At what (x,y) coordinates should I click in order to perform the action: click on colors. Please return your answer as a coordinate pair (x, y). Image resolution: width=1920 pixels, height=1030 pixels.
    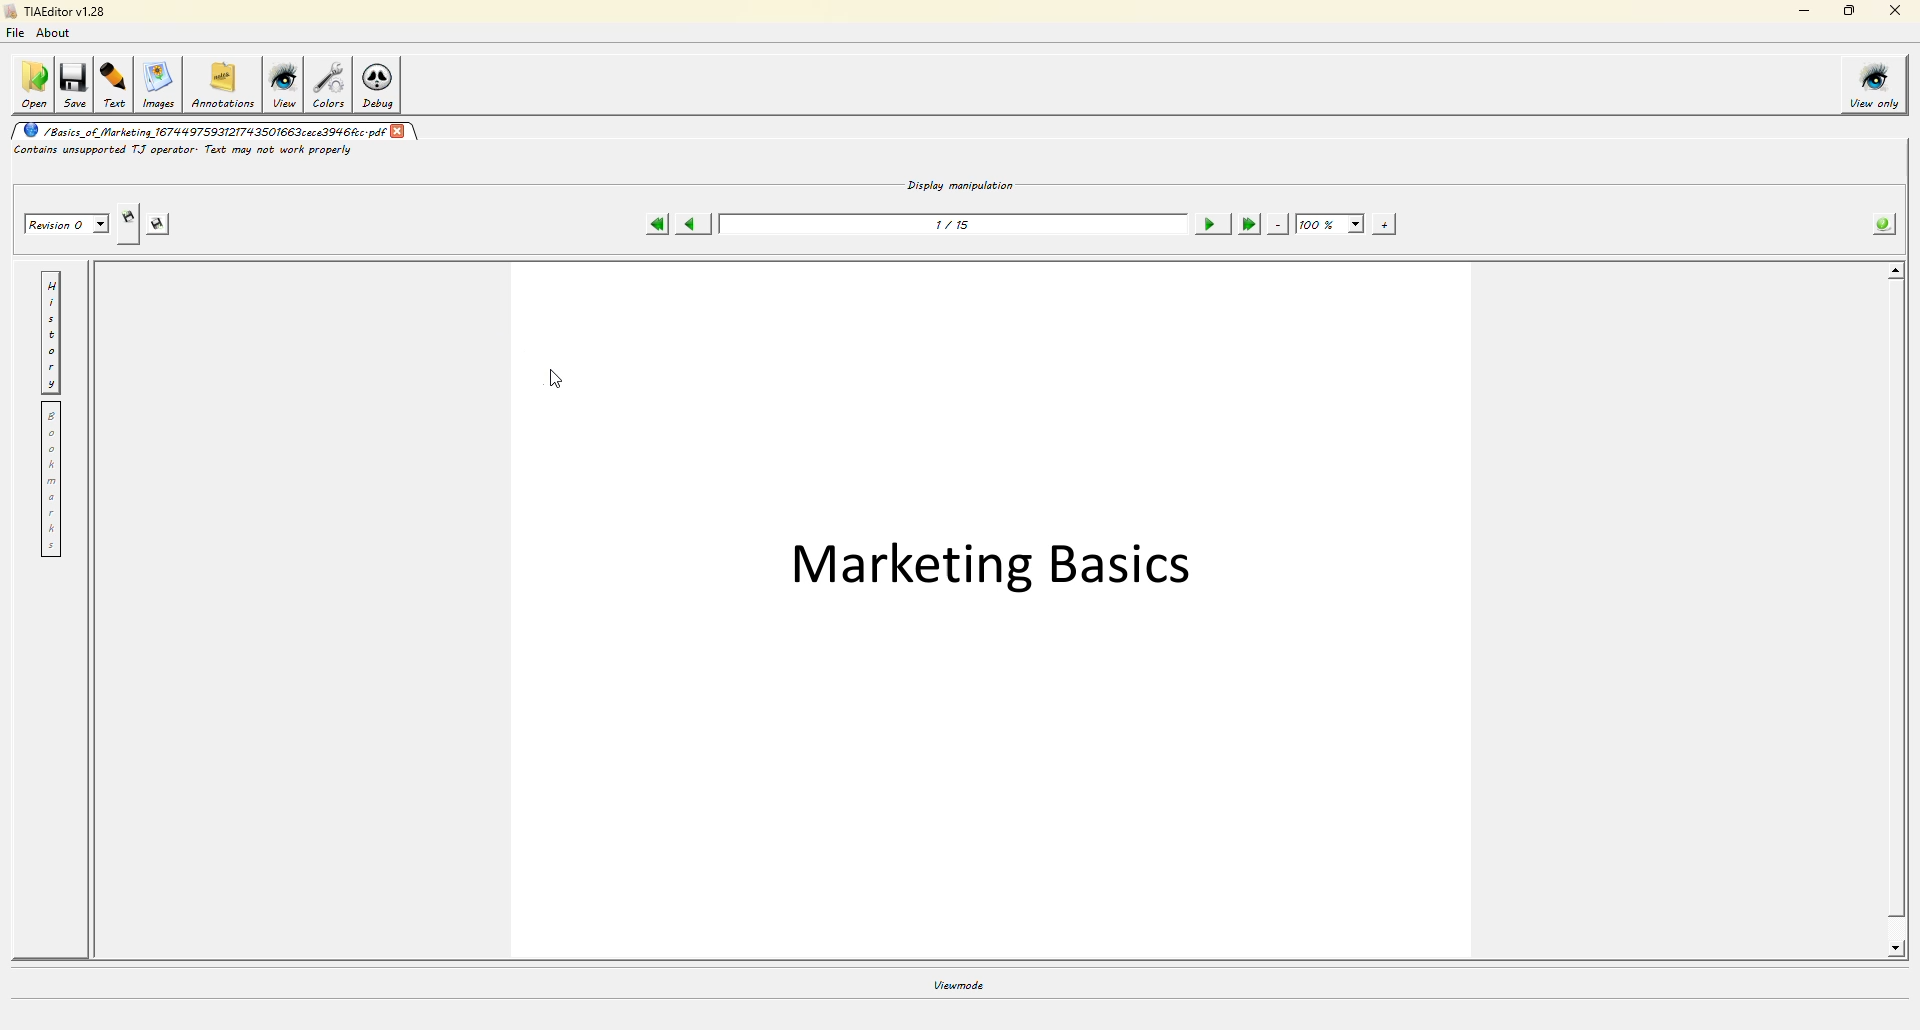
    Looking at the image, I should click on (329, 84).